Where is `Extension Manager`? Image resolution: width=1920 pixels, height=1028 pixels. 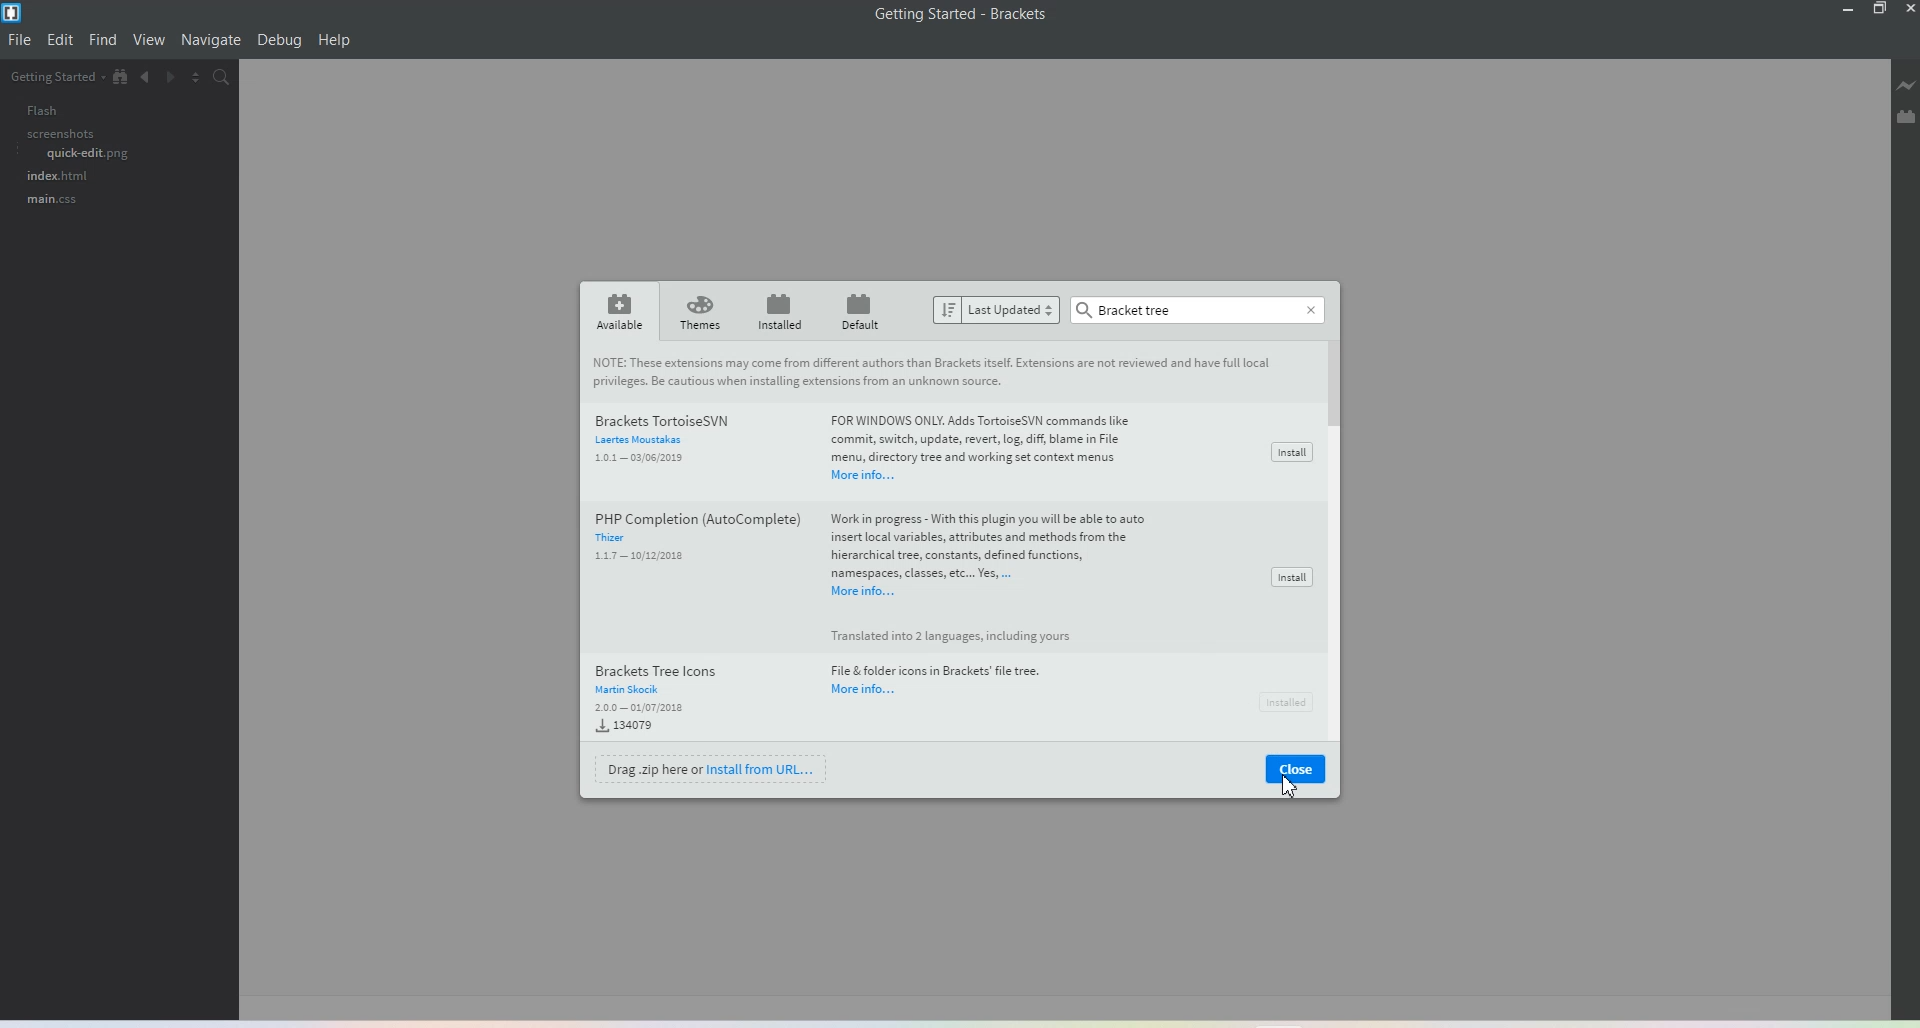
Extension Manager is located at coordinates (1906, 119).